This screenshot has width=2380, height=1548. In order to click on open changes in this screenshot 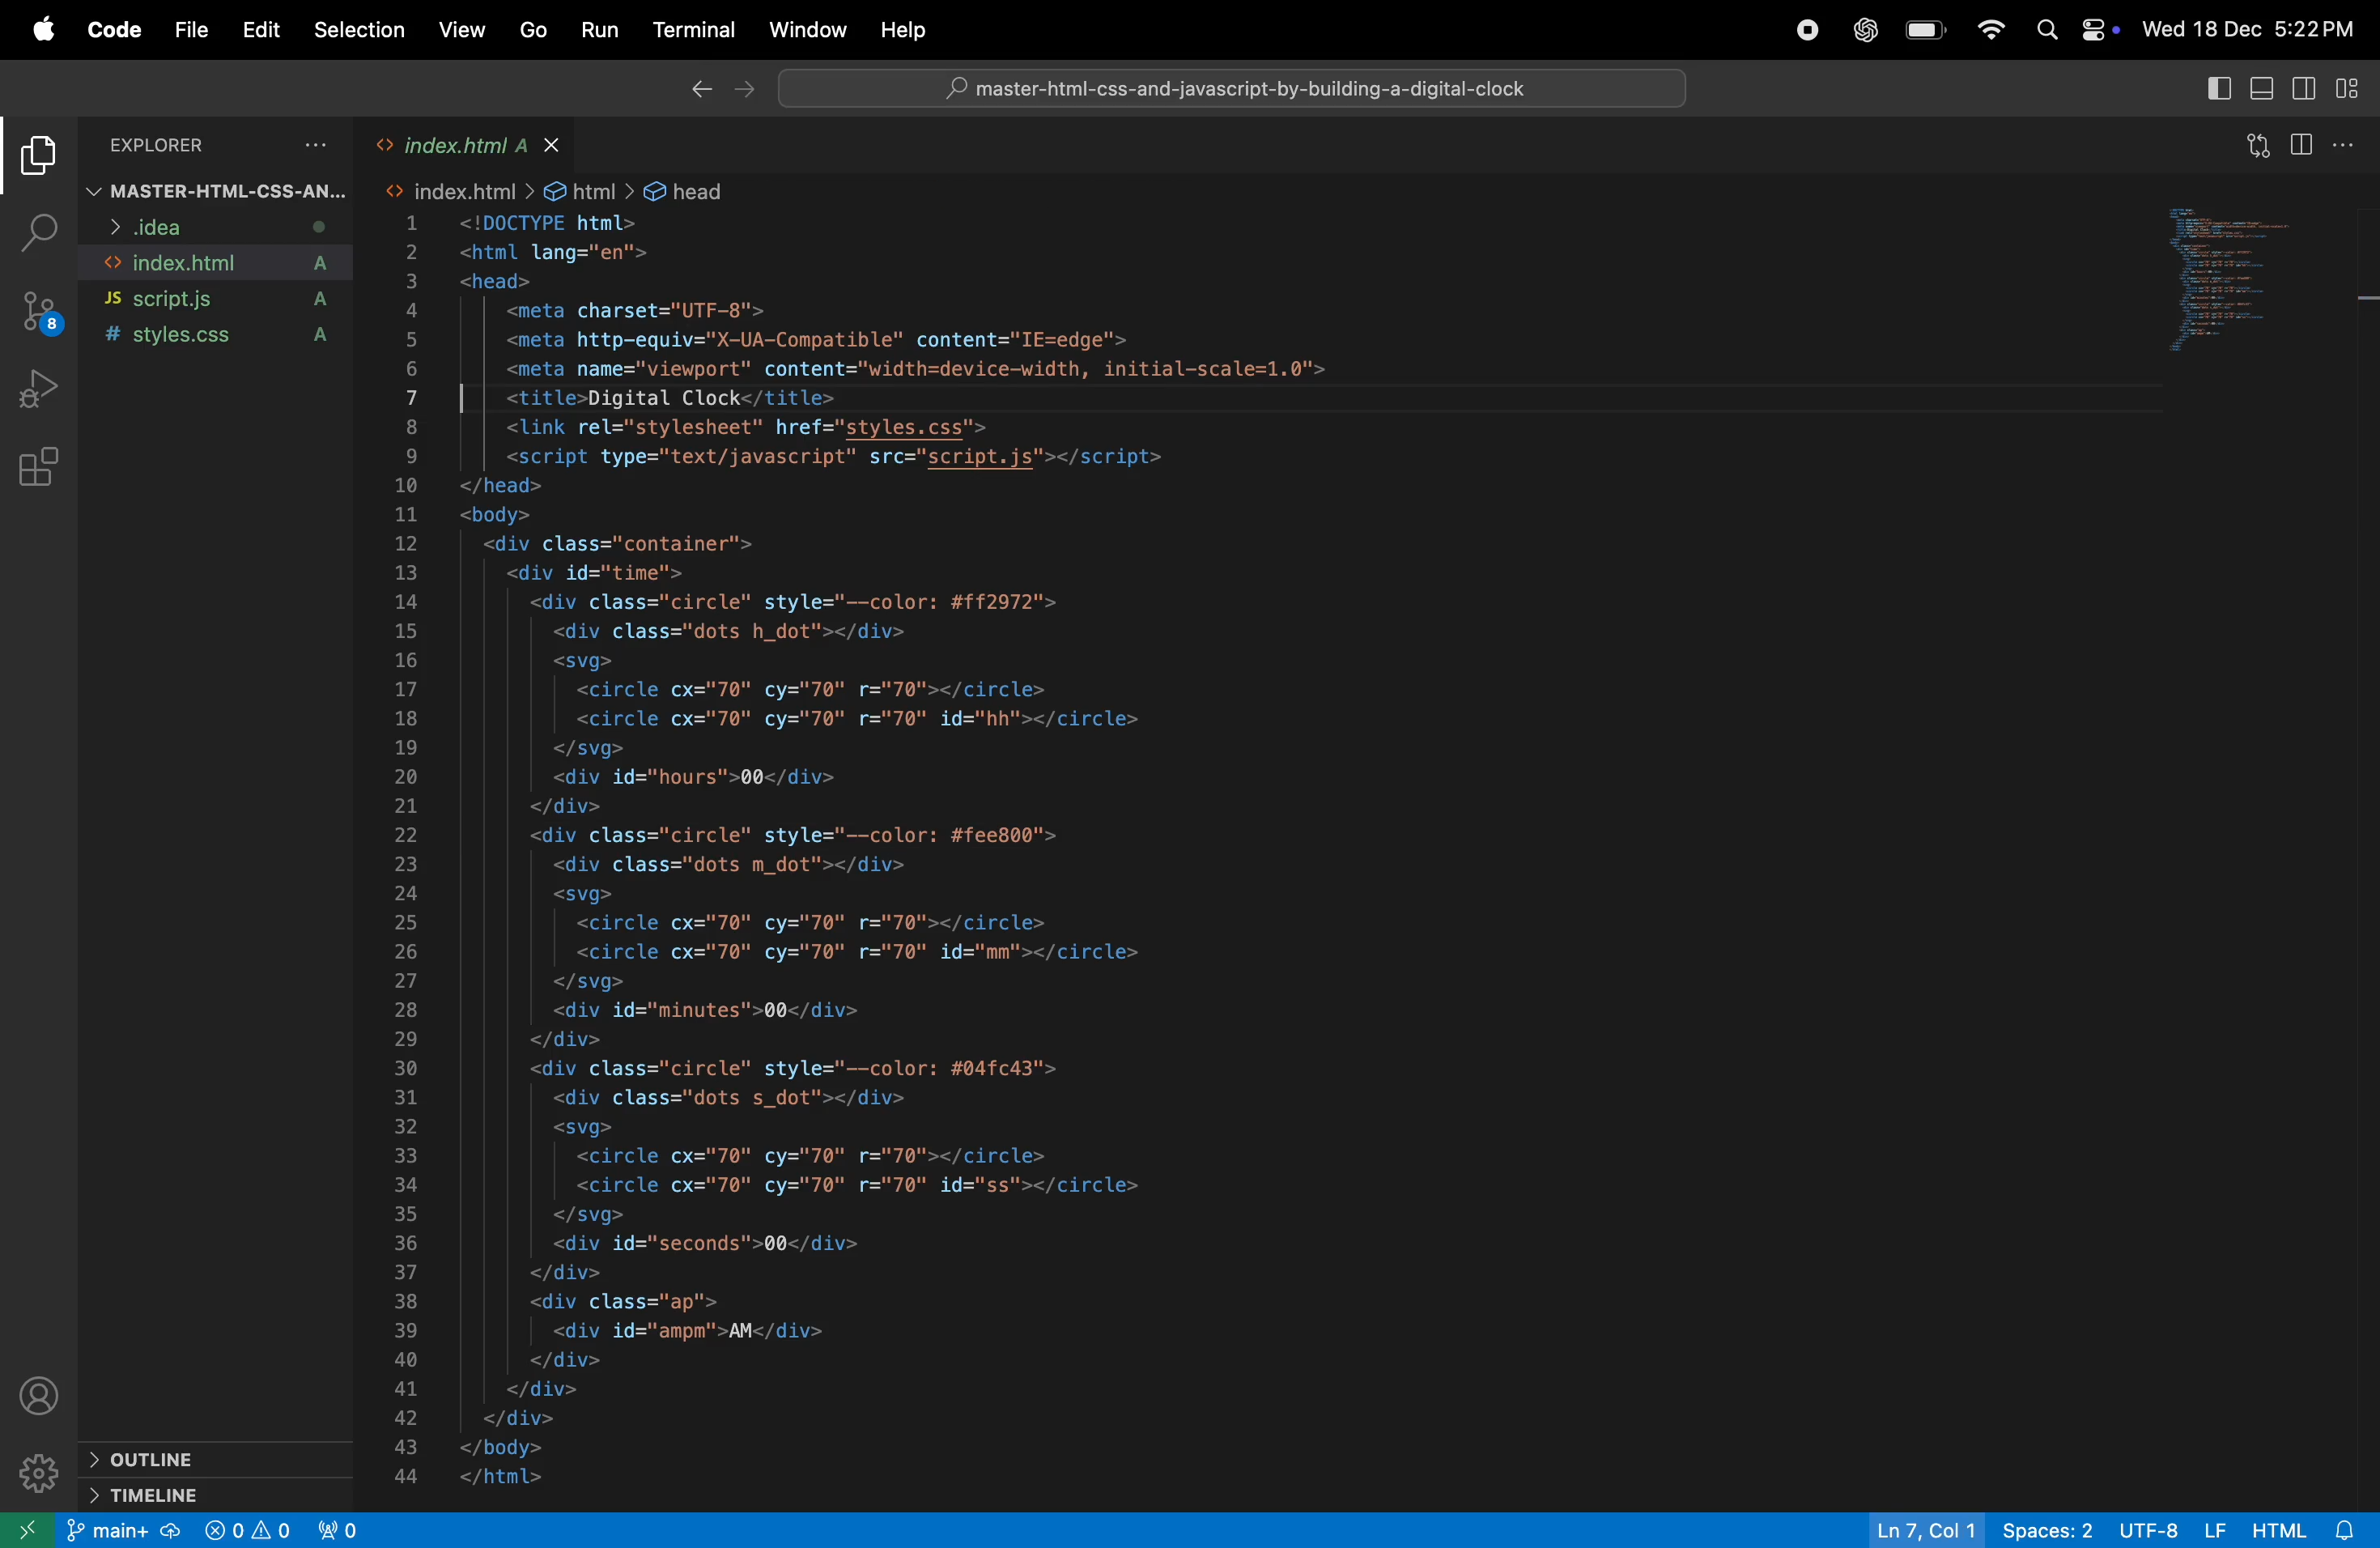, I will do `click(2253, 148)`.